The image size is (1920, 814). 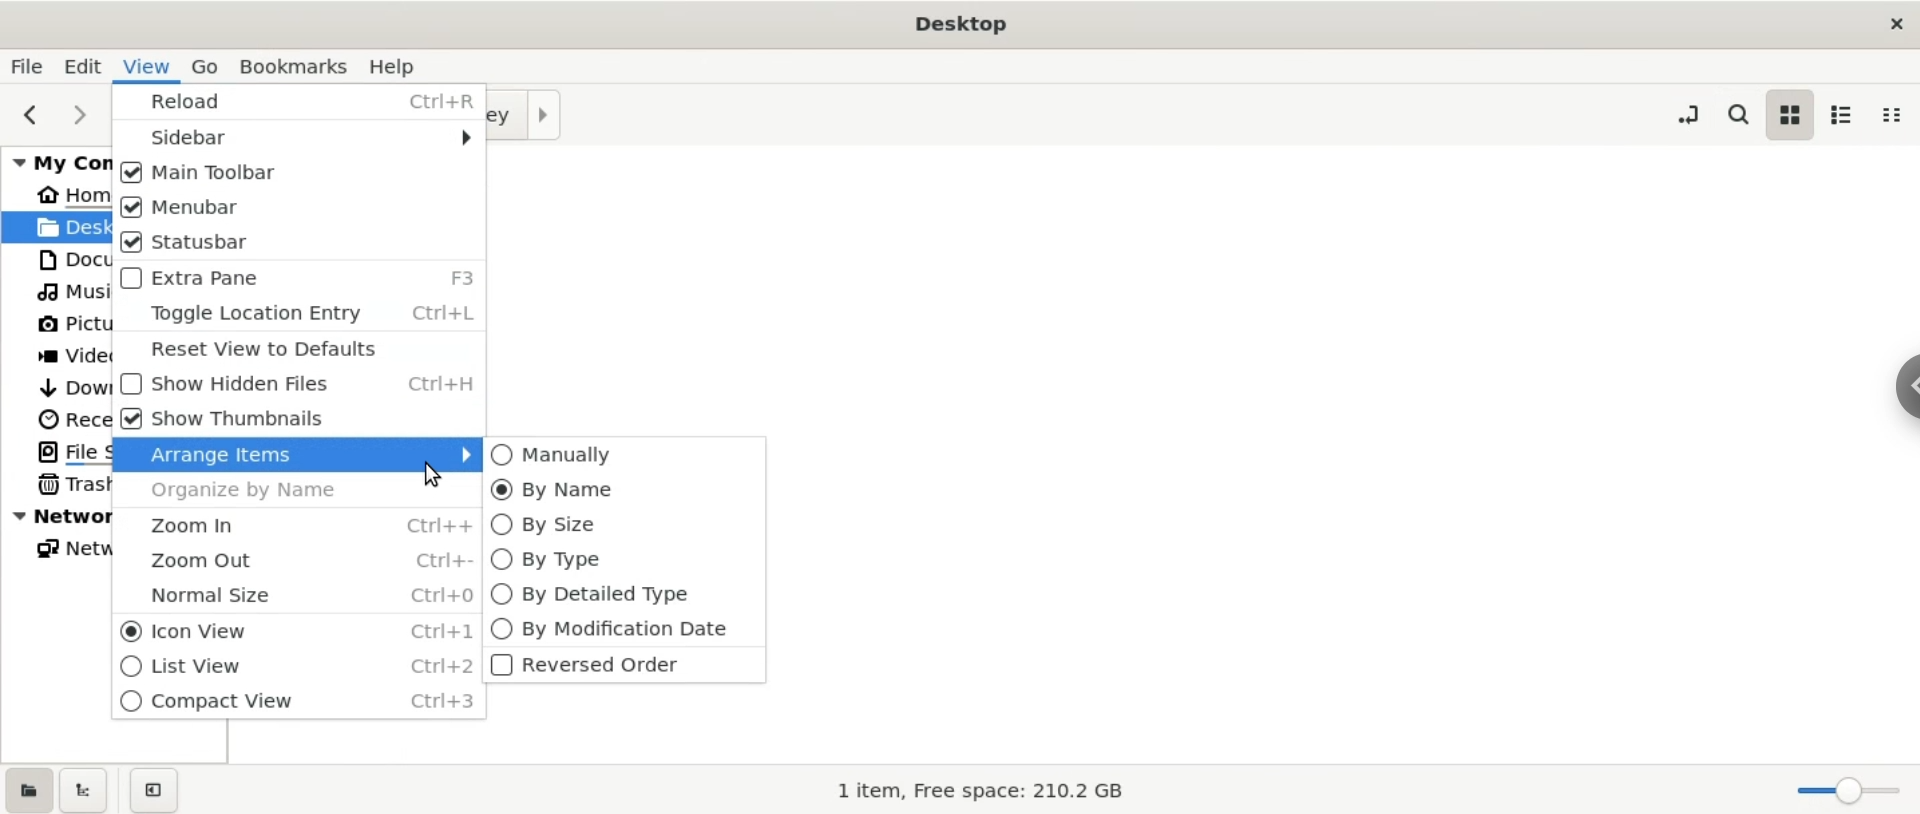 What do you see at coordinates (297, 243) in the screenshot?
I see `status bar` at bounding box center [297, 243].